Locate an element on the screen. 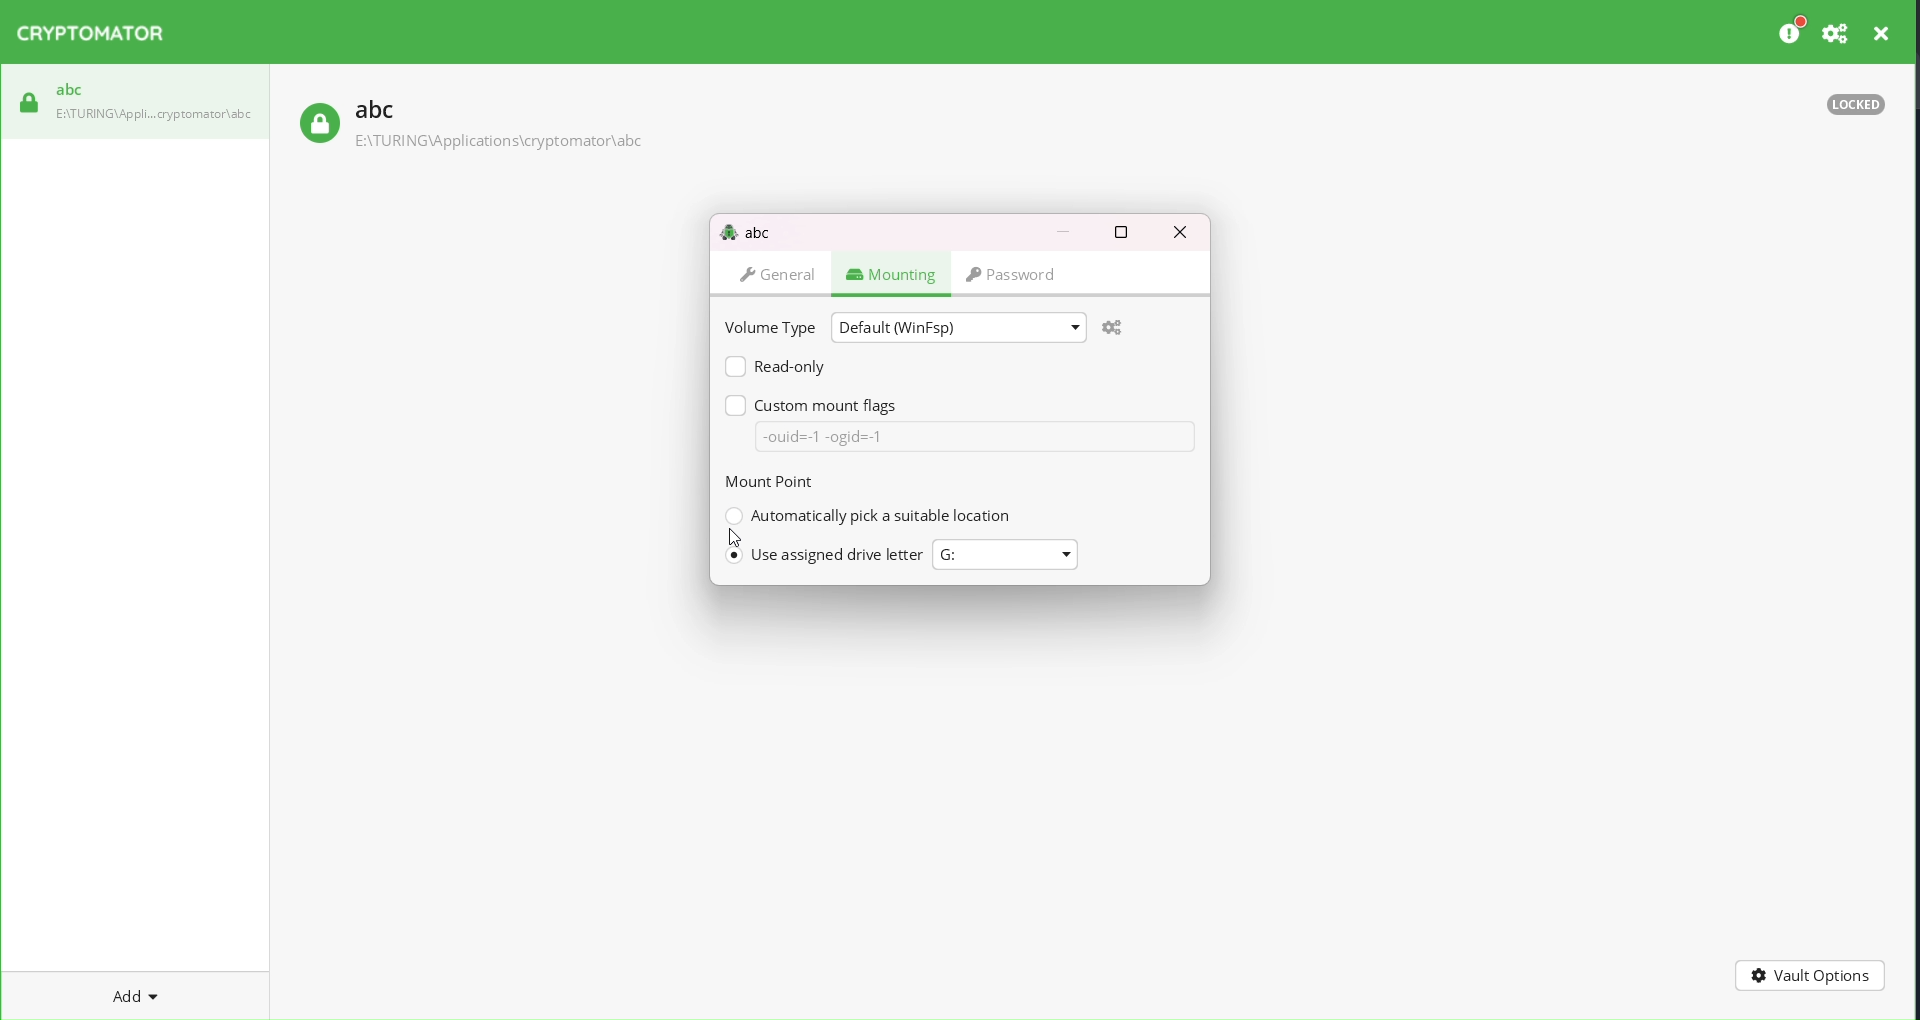  drive dropdown is located at coordinates (1073, 553).